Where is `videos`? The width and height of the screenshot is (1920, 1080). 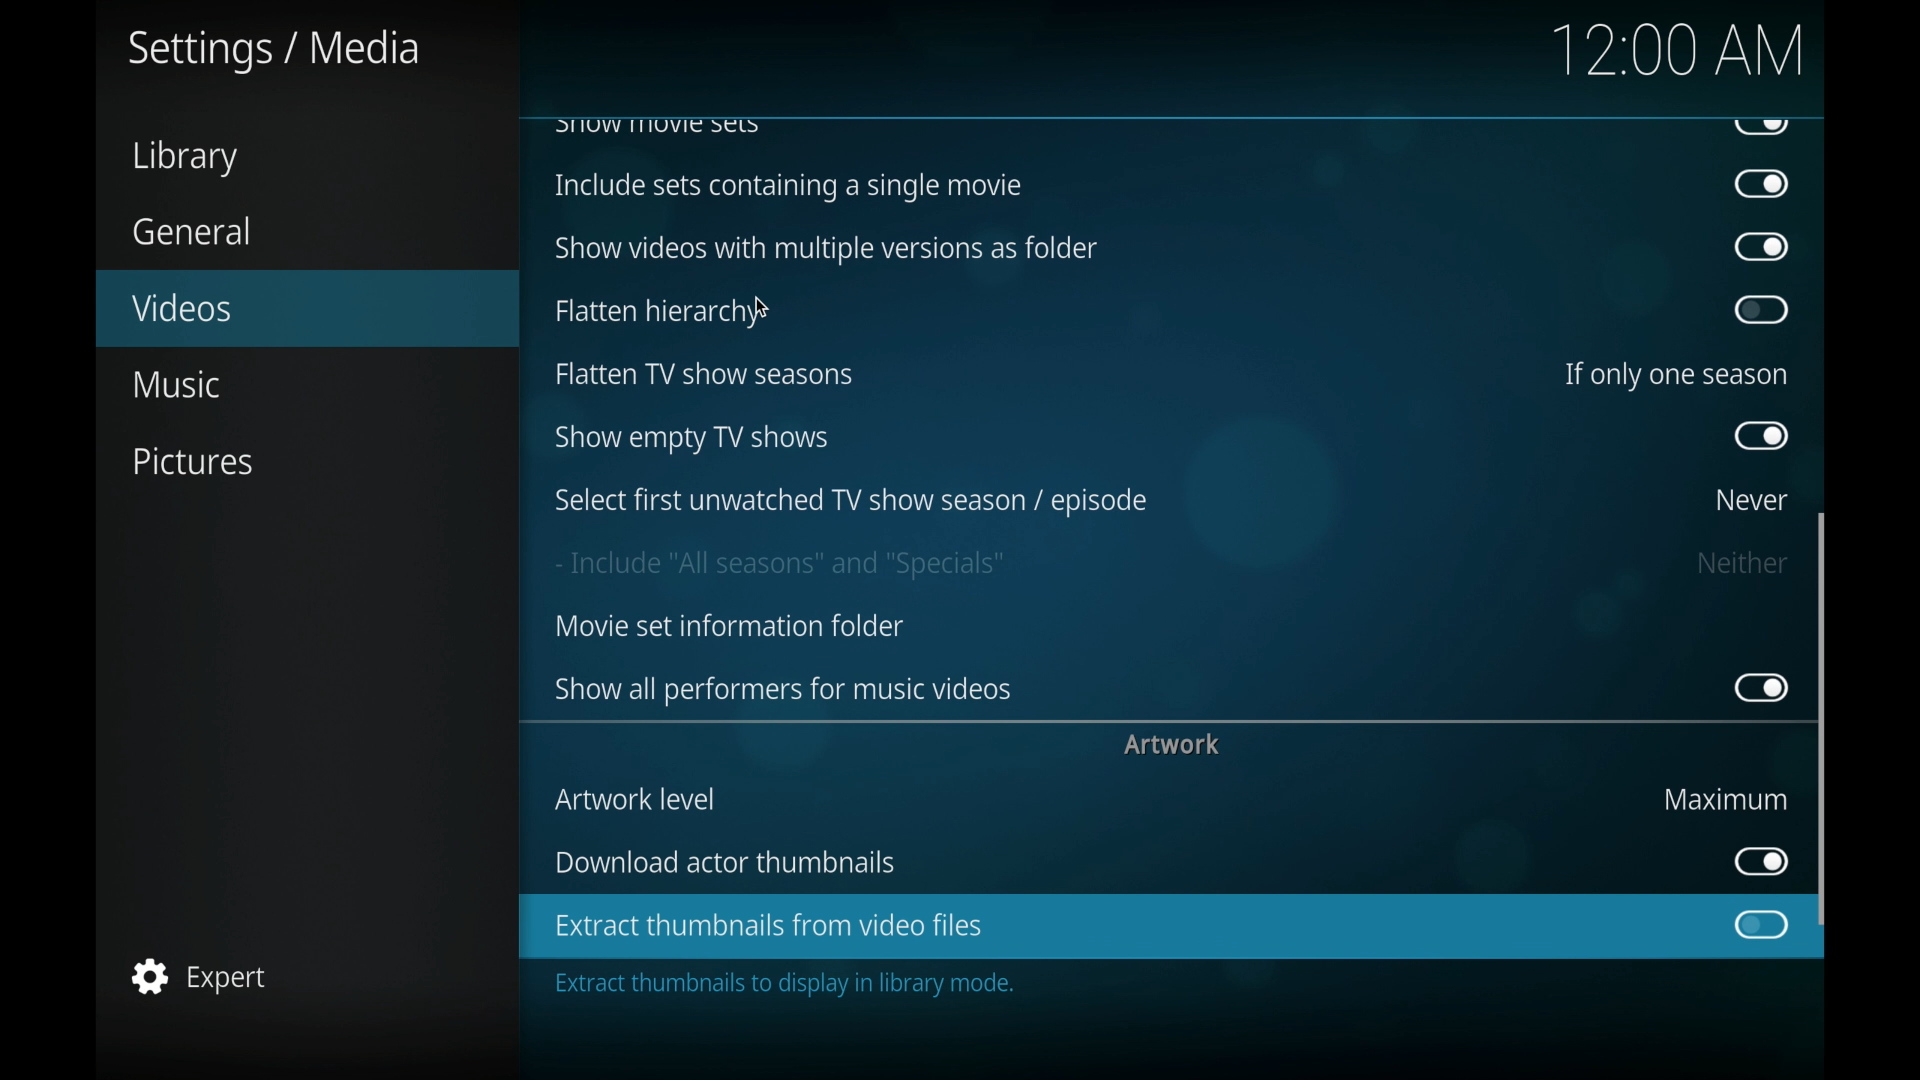 videos is located at coordinates (185, 306).